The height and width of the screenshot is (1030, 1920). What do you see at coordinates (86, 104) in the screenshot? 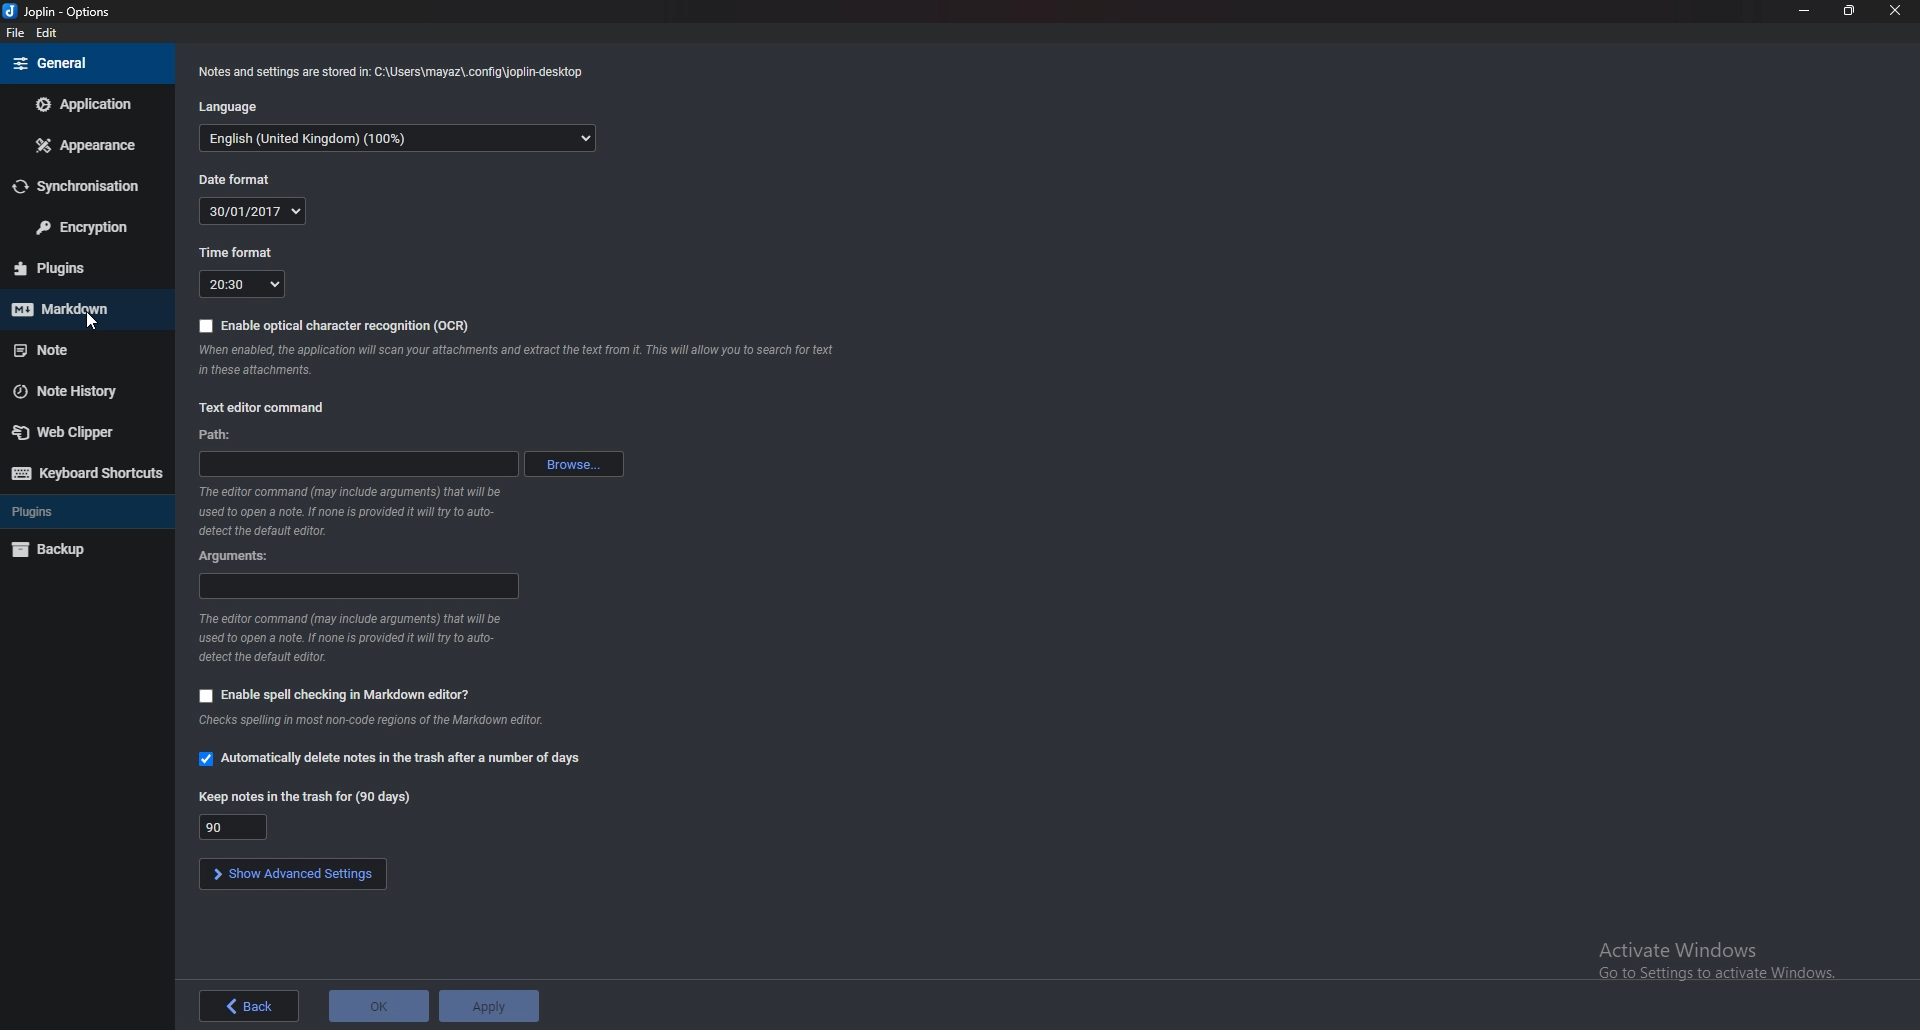
I see `Application` at bounding box center [86, 104].